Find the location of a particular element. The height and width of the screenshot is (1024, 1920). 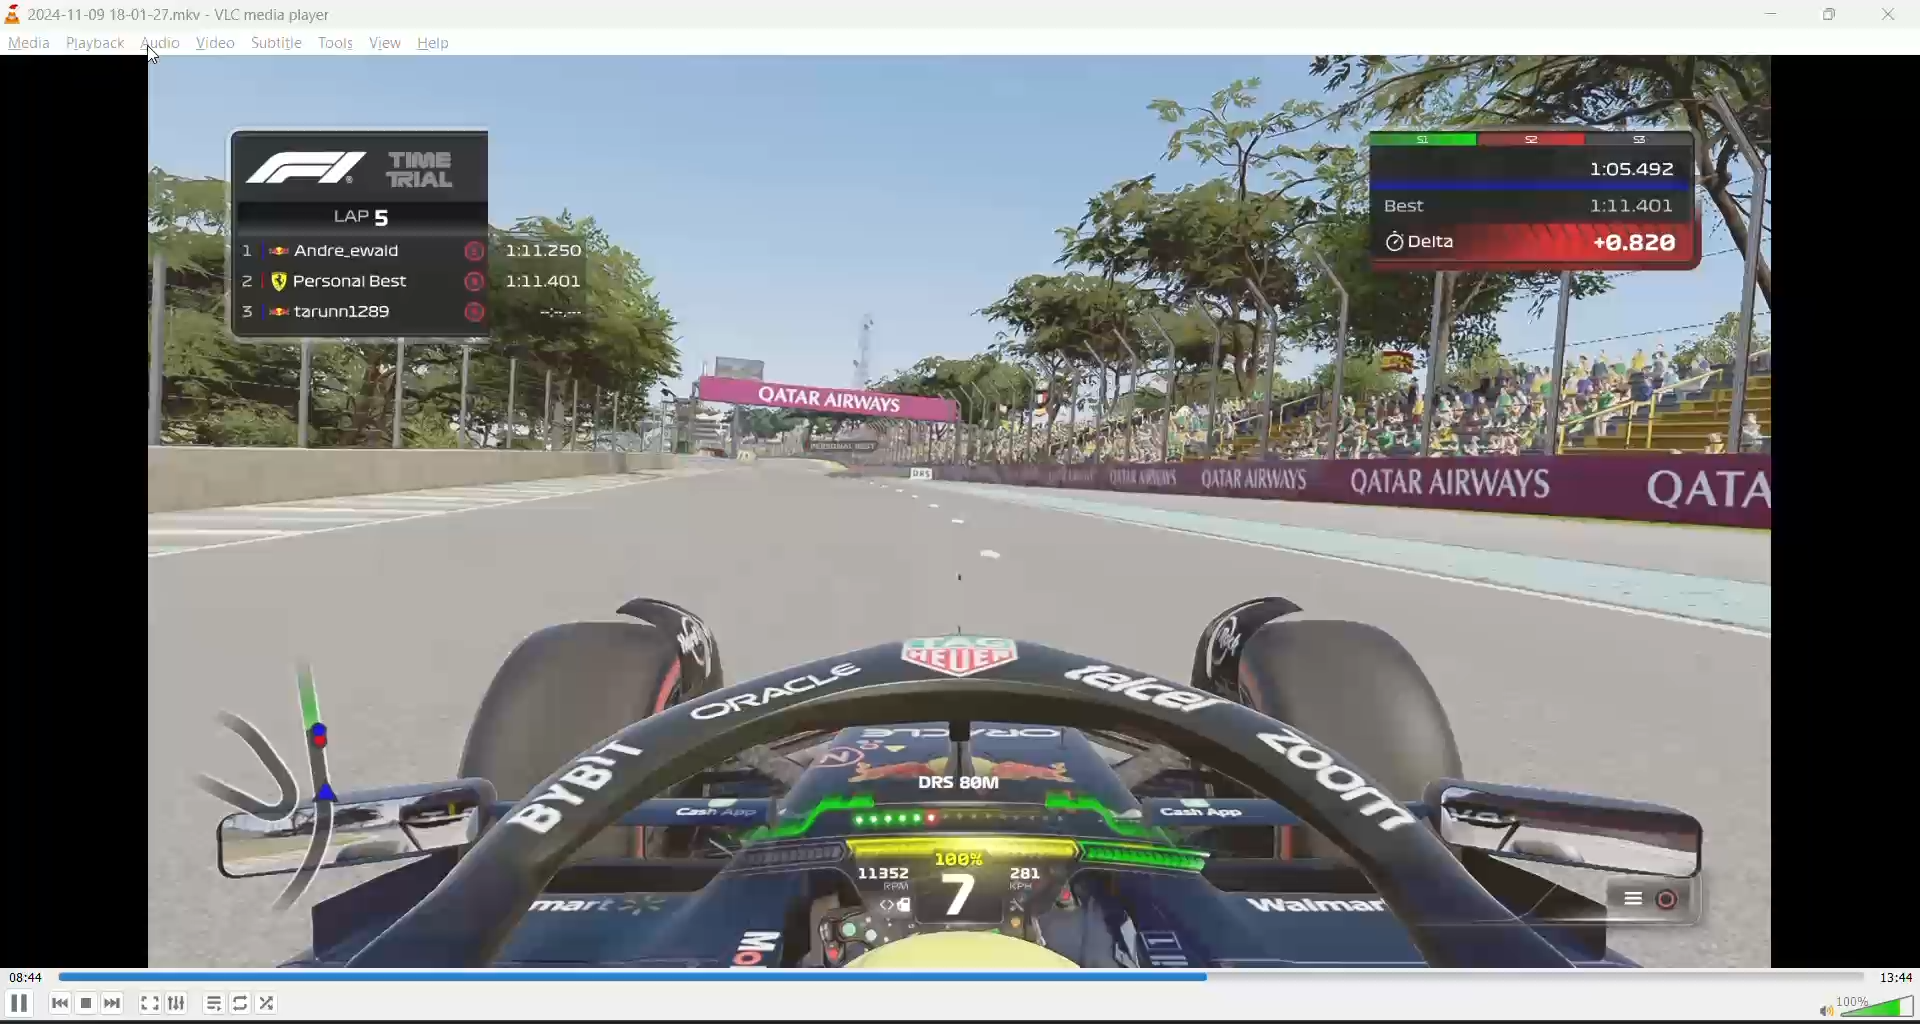

fullscreen is located at coordinates (147, 1003).